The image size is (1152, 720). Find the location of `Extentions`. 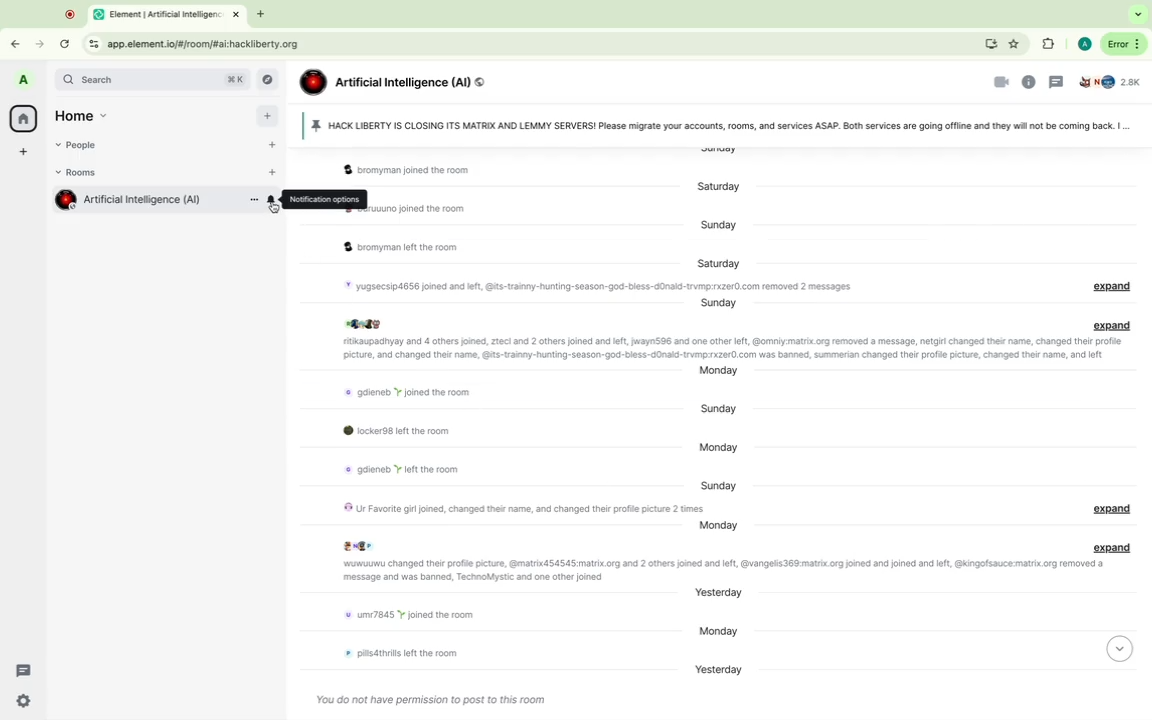

Extentions is located at coordinates (1046, 45).